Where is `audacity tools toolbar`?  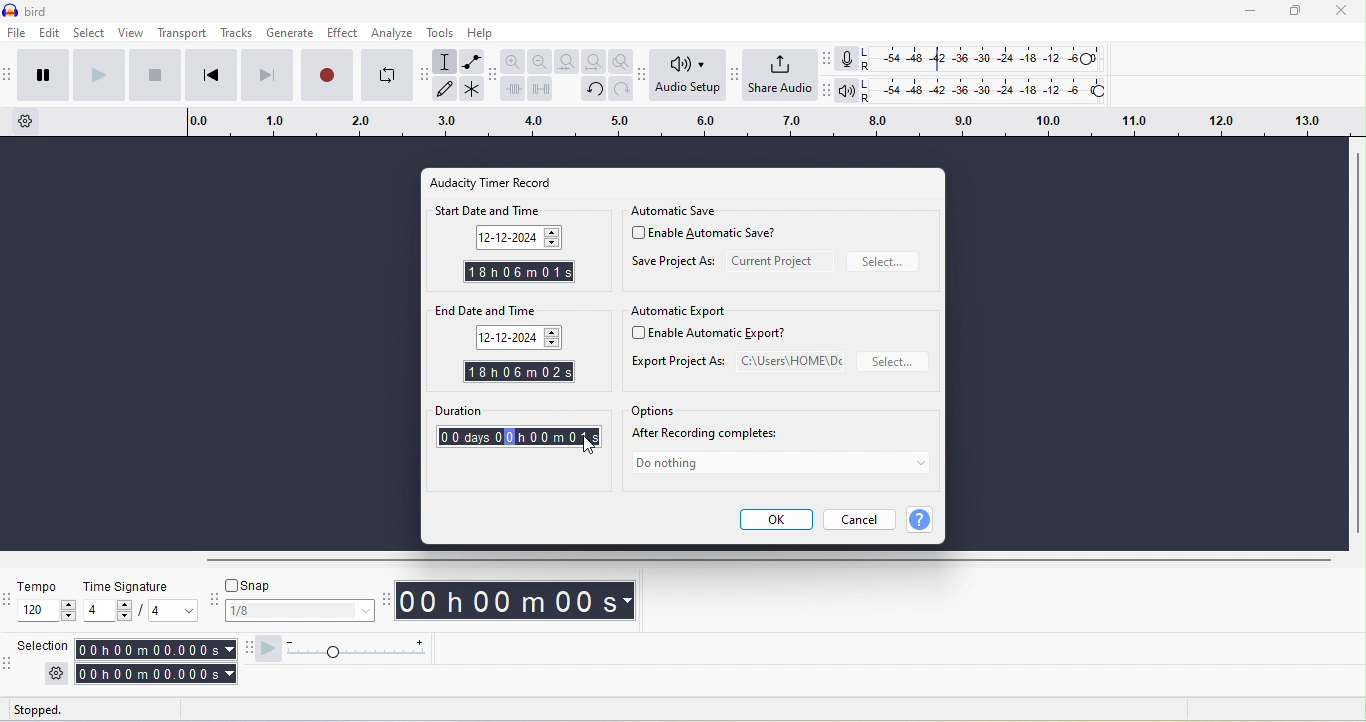 audacity tools toolbar is located at coordinates (426, 78).